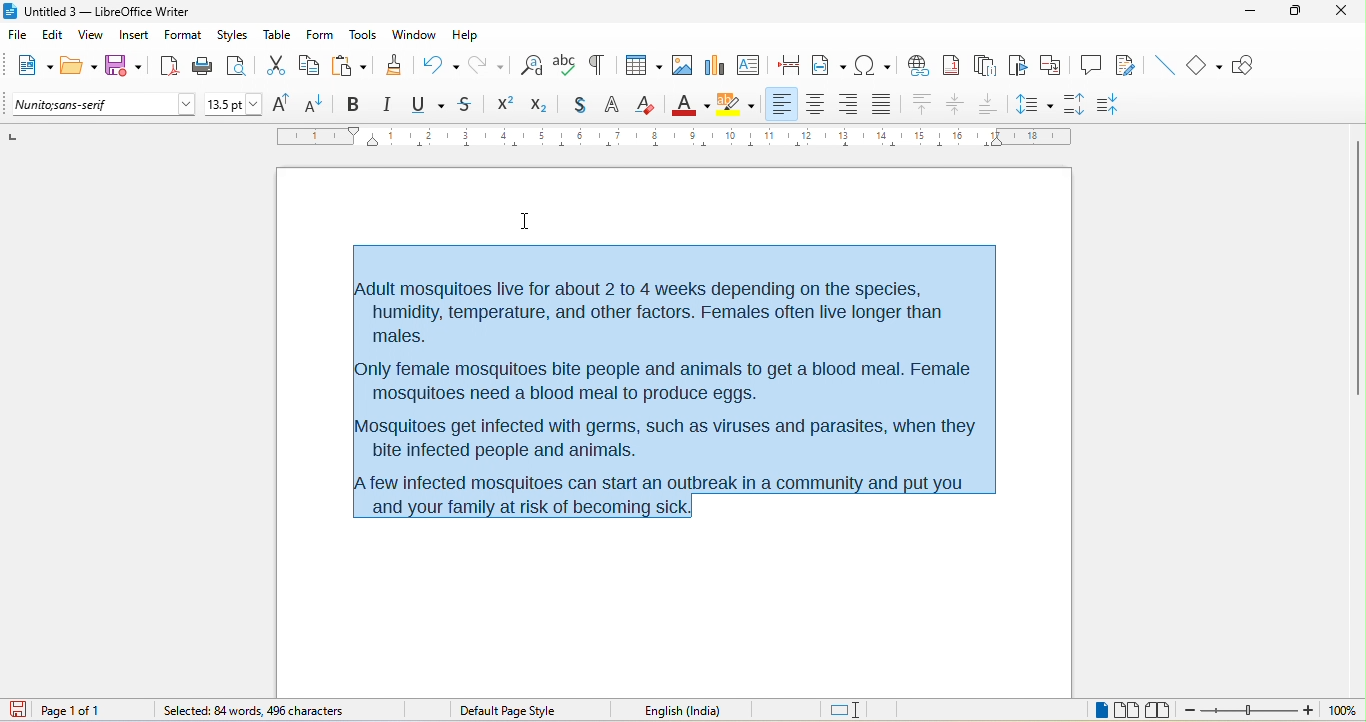 This screenshot has height=722, width=1366. What do you see at coordinates (464, 34) in the screenshot?
I see `help` at bounding box center [464, 34].